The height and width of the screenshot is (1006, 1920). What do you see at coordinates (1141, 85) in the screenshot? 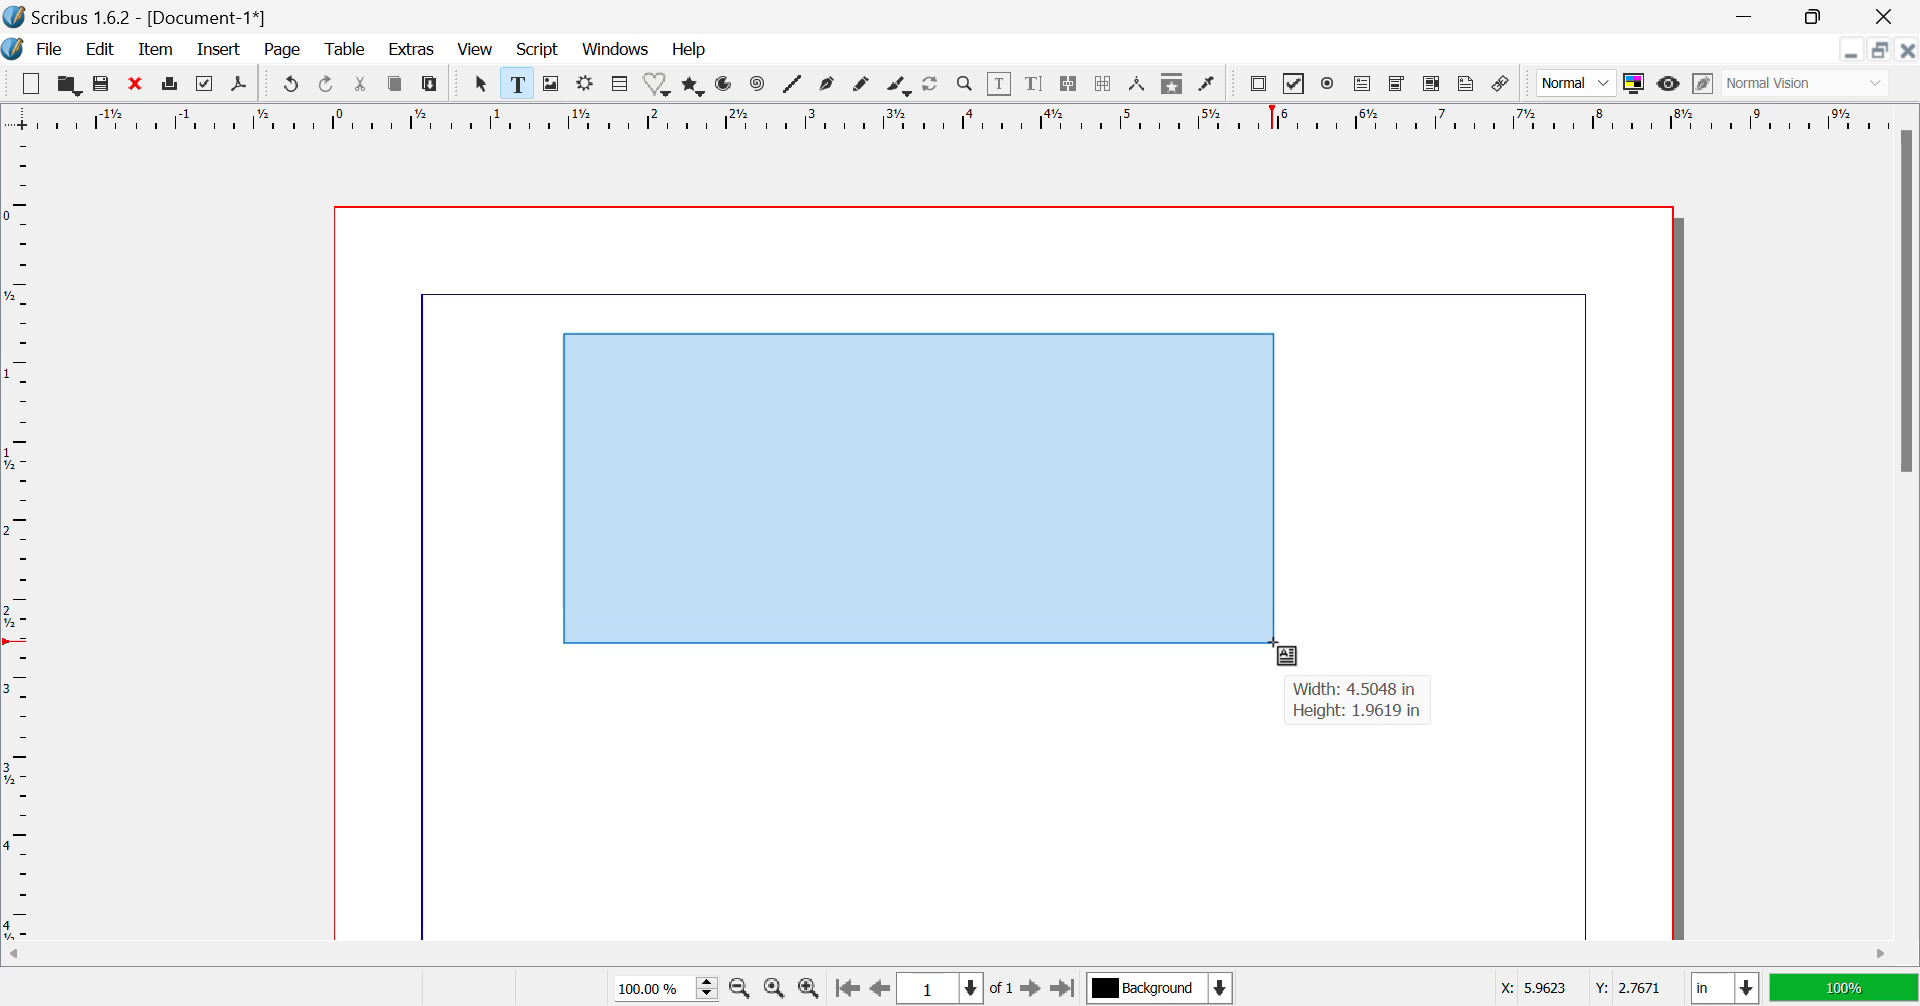
I see `Measurements` at bounding box center [1141, 85].